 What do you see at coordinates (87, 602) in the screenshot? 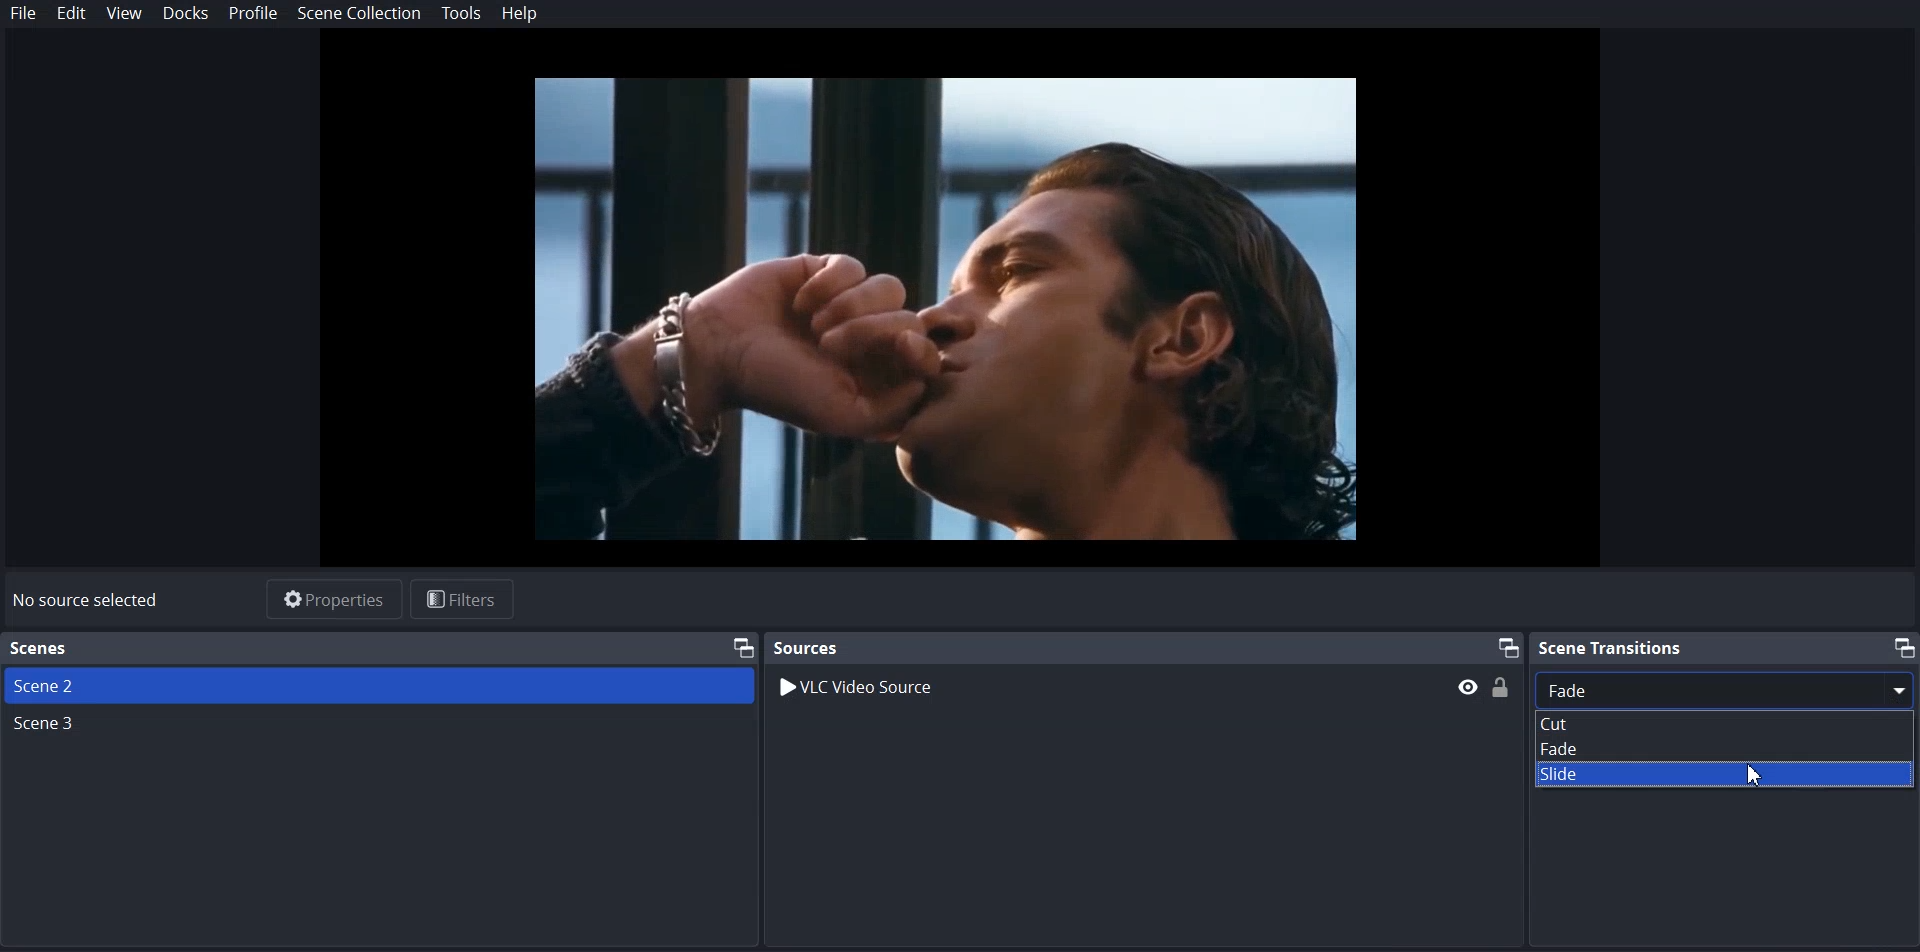
I see `No source selected` at bounding box center [87, 602].